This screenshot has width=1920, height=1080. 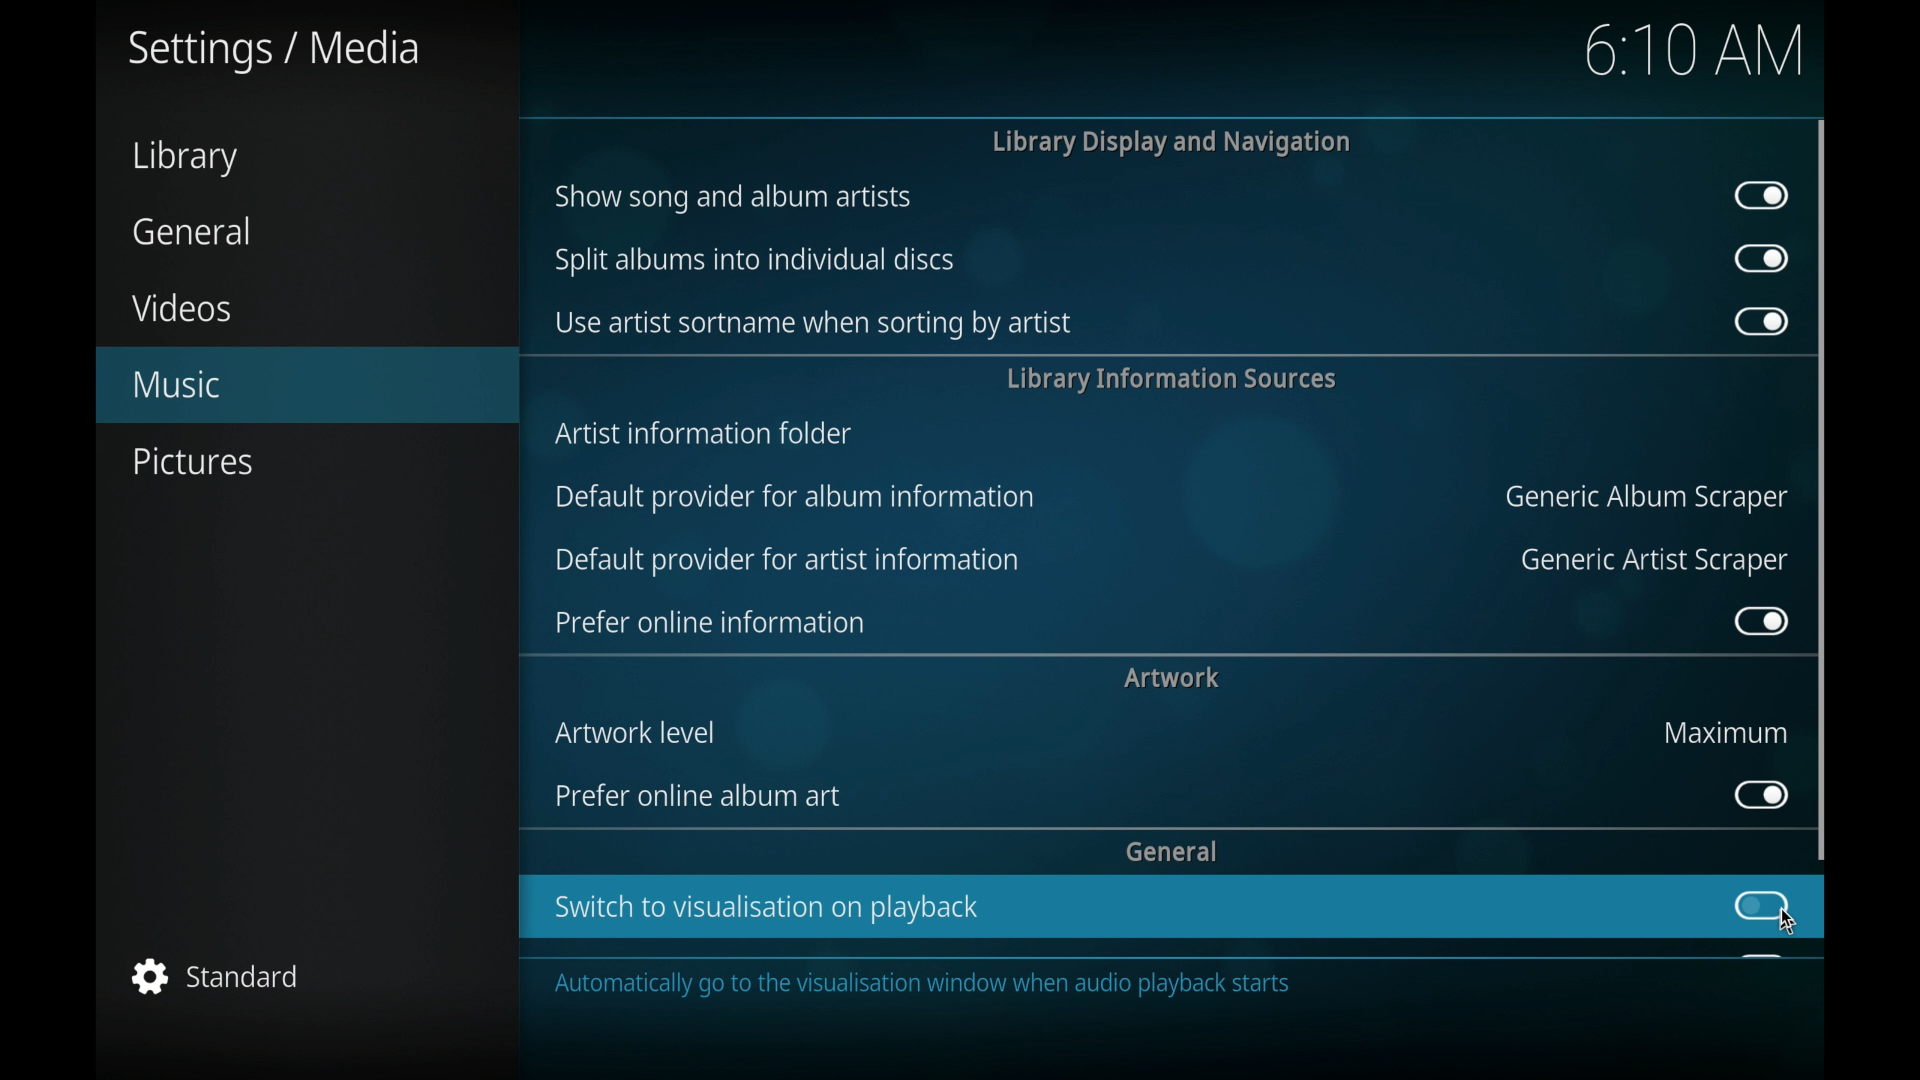 What do you see at coordinates (1655, 561) in the screenshot?
I see `generic artist scraper` at bounding box center [1655, 561].